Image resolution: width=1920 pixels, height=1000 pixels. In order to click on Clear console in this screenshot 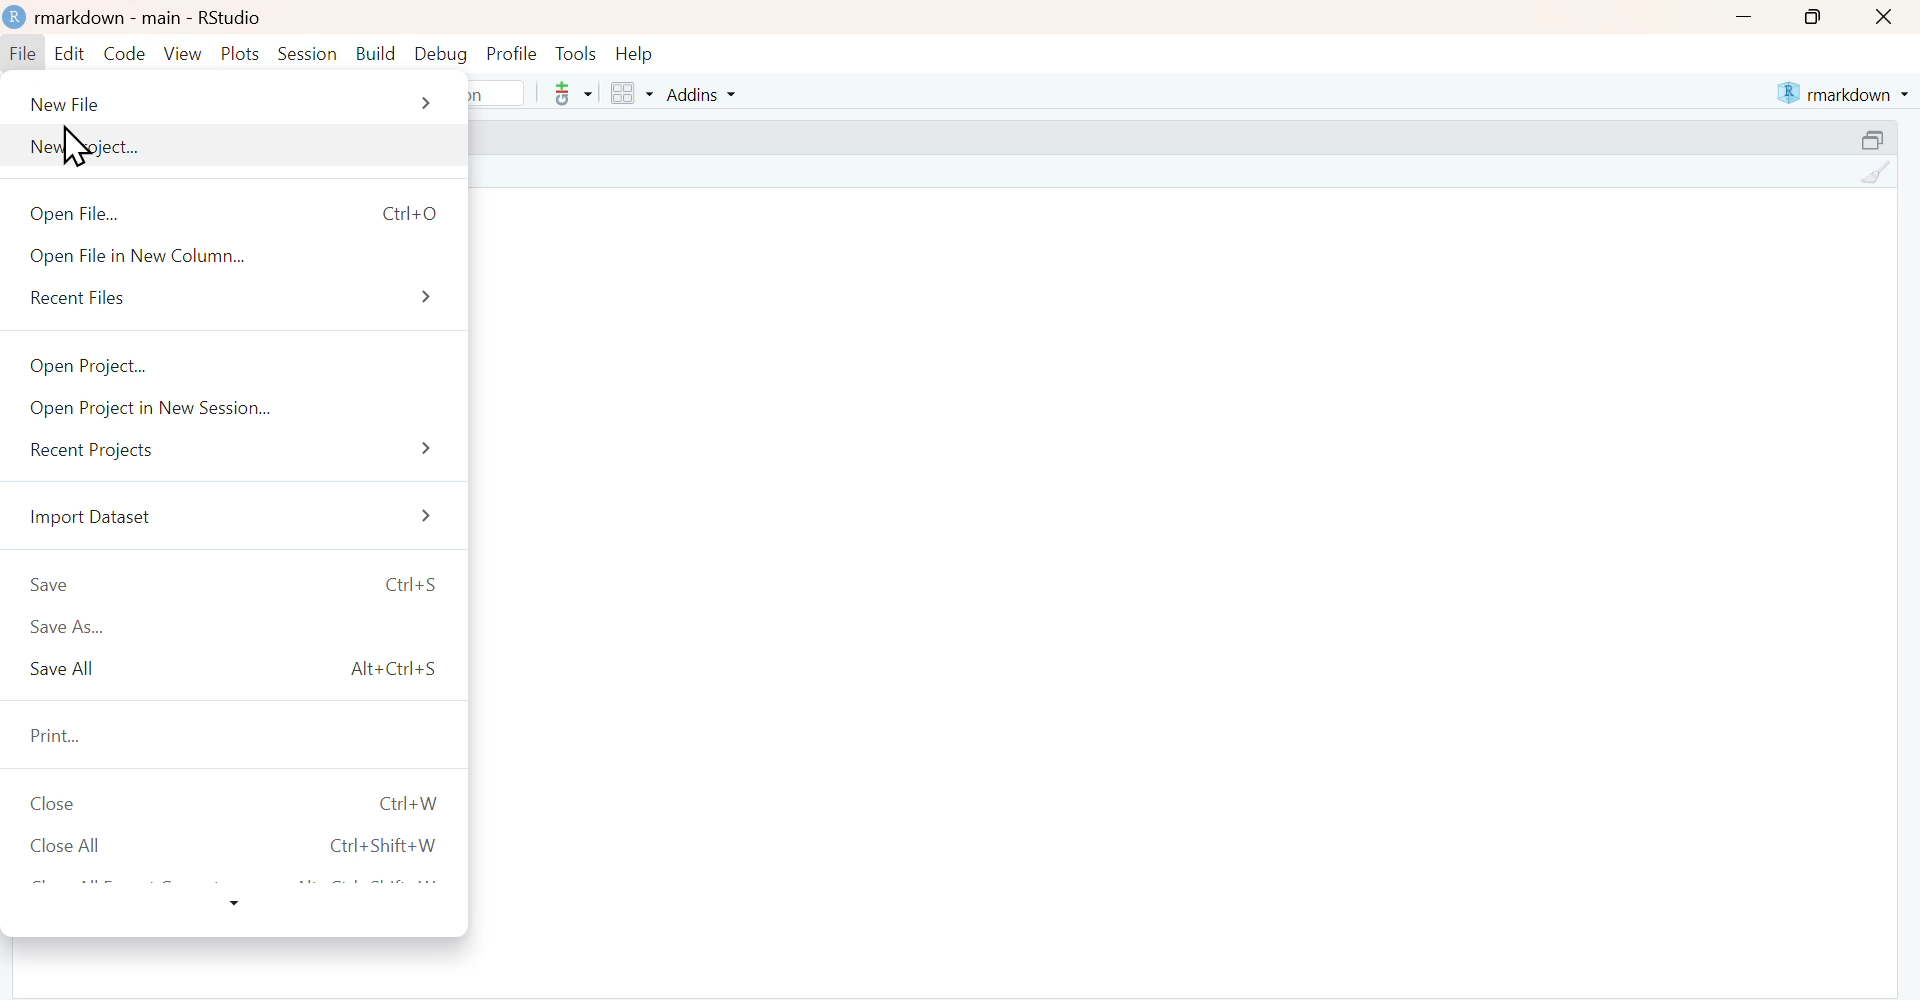, I will do `click(1874, 173)`.